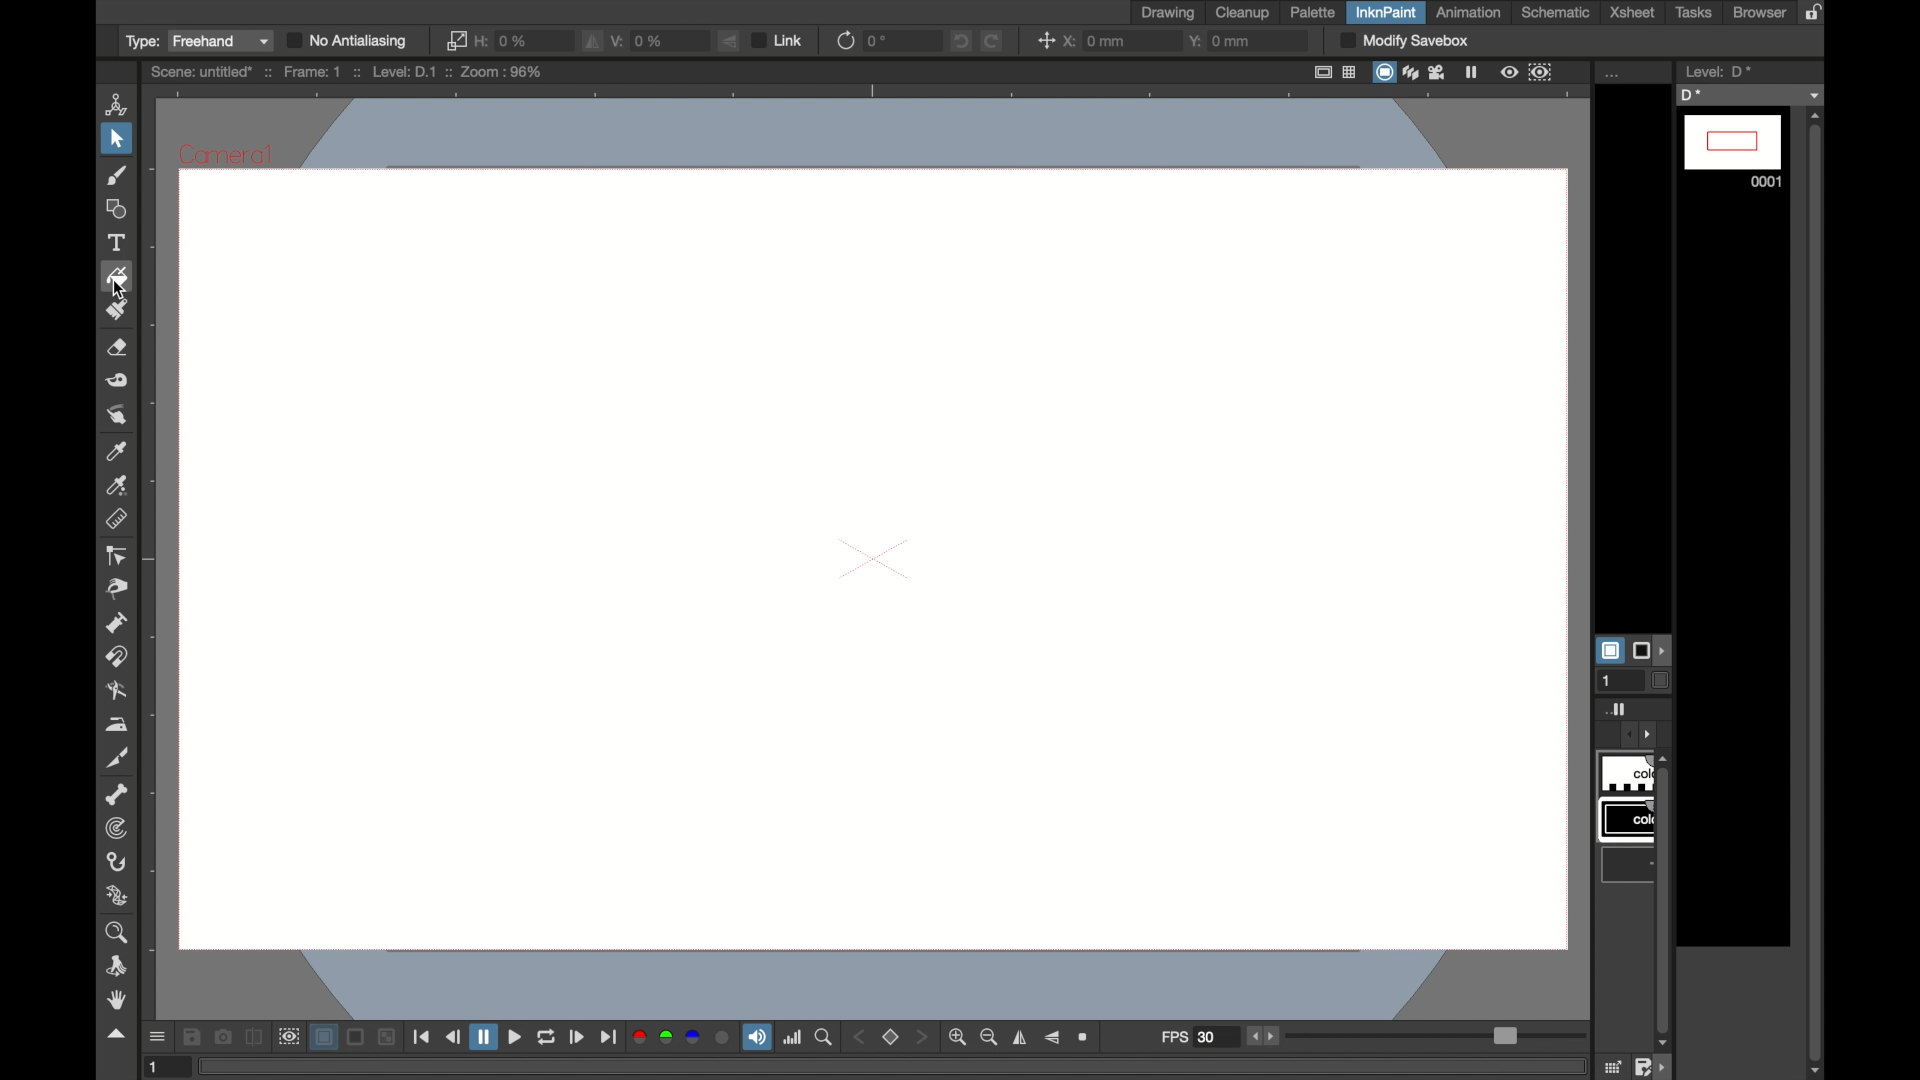 The width and height of the screenshot is (1920, 1080). I want to click on modify sandbox, so click(1405, 40).